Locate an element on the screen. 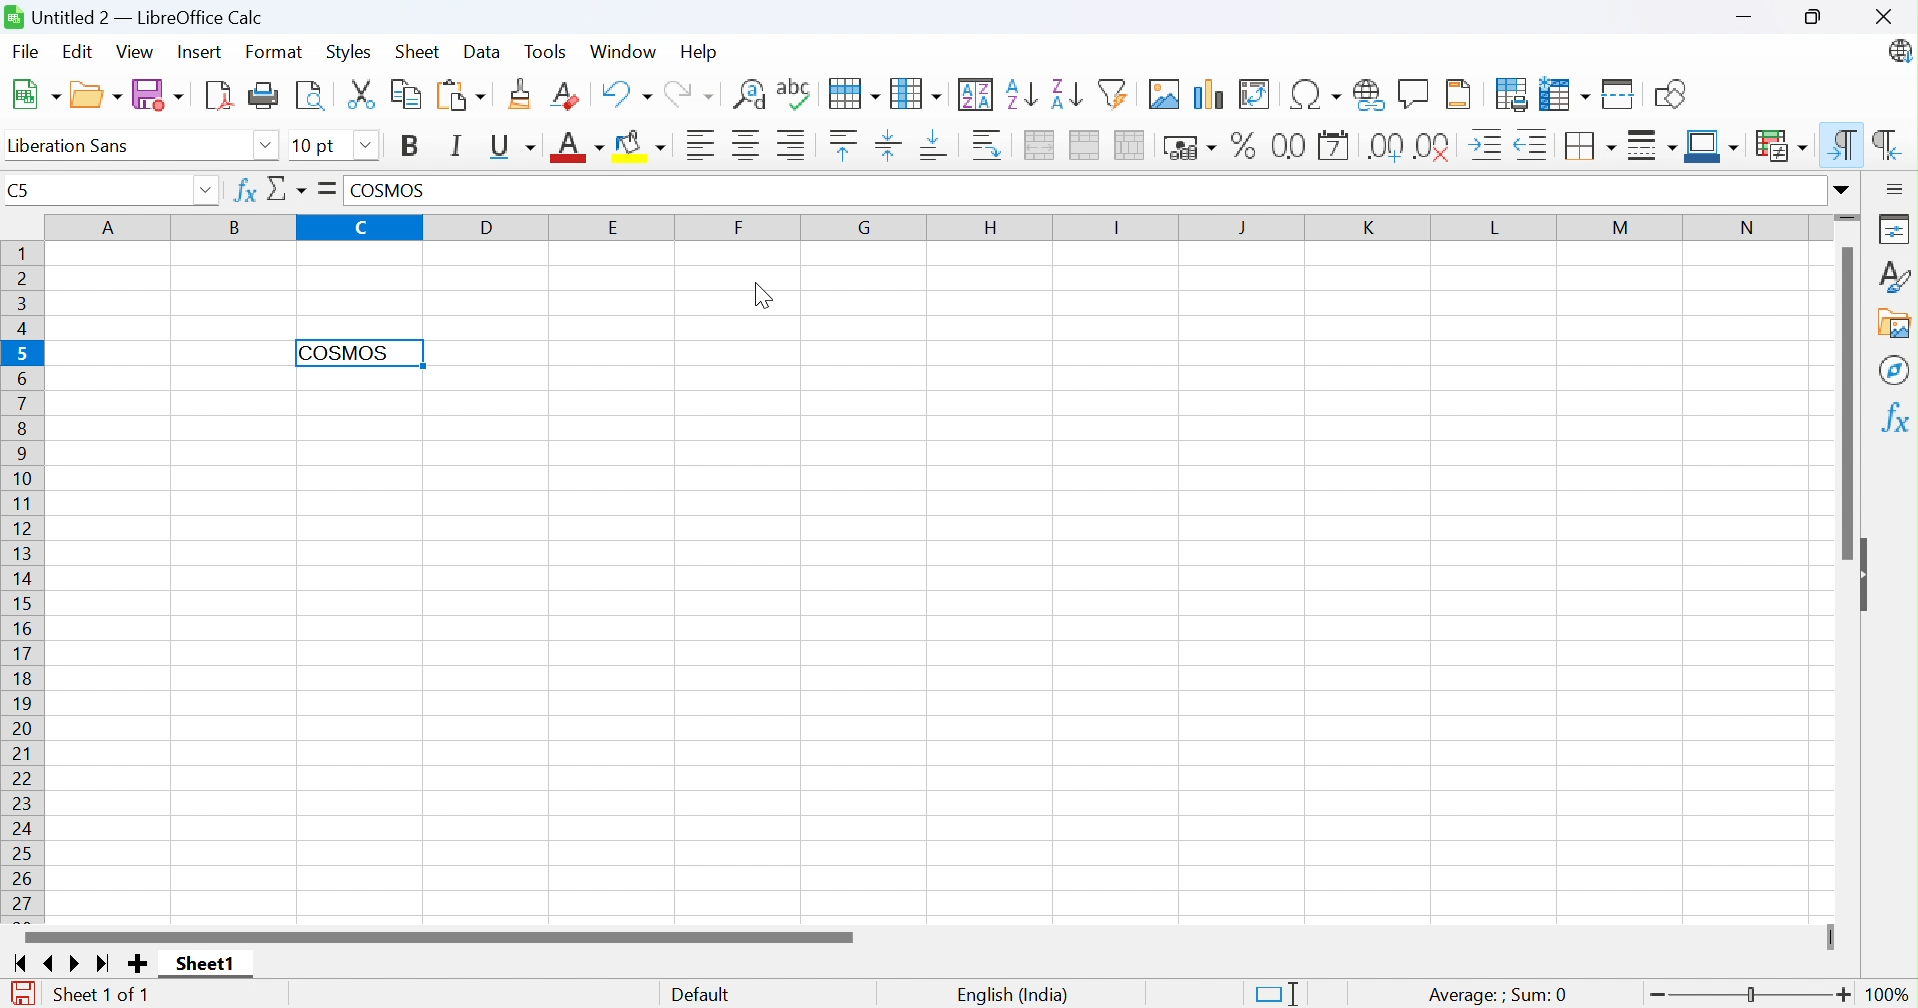 The image size is (1918, 1008). Cut is located at coordinates (365, 92).